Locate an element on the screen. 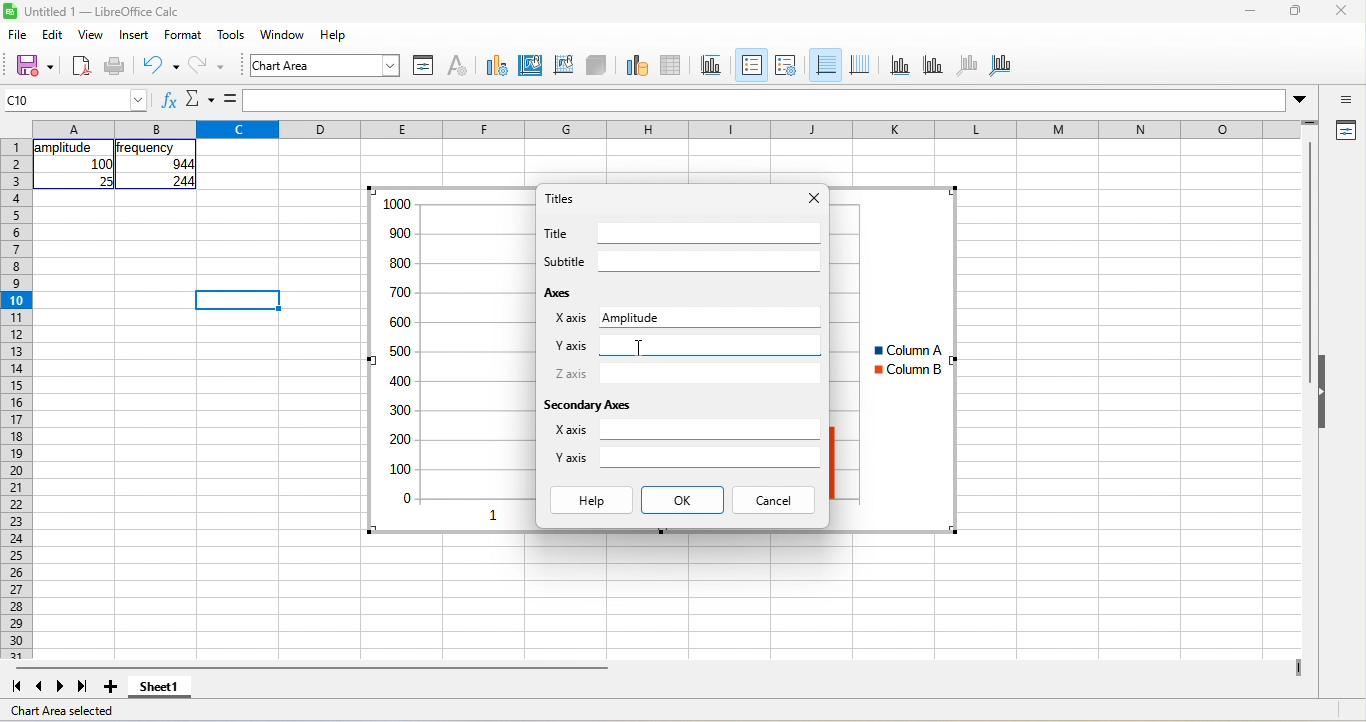 The height and width of the screenshot is (722, 1366). axes is located at coordinates (560, 292).